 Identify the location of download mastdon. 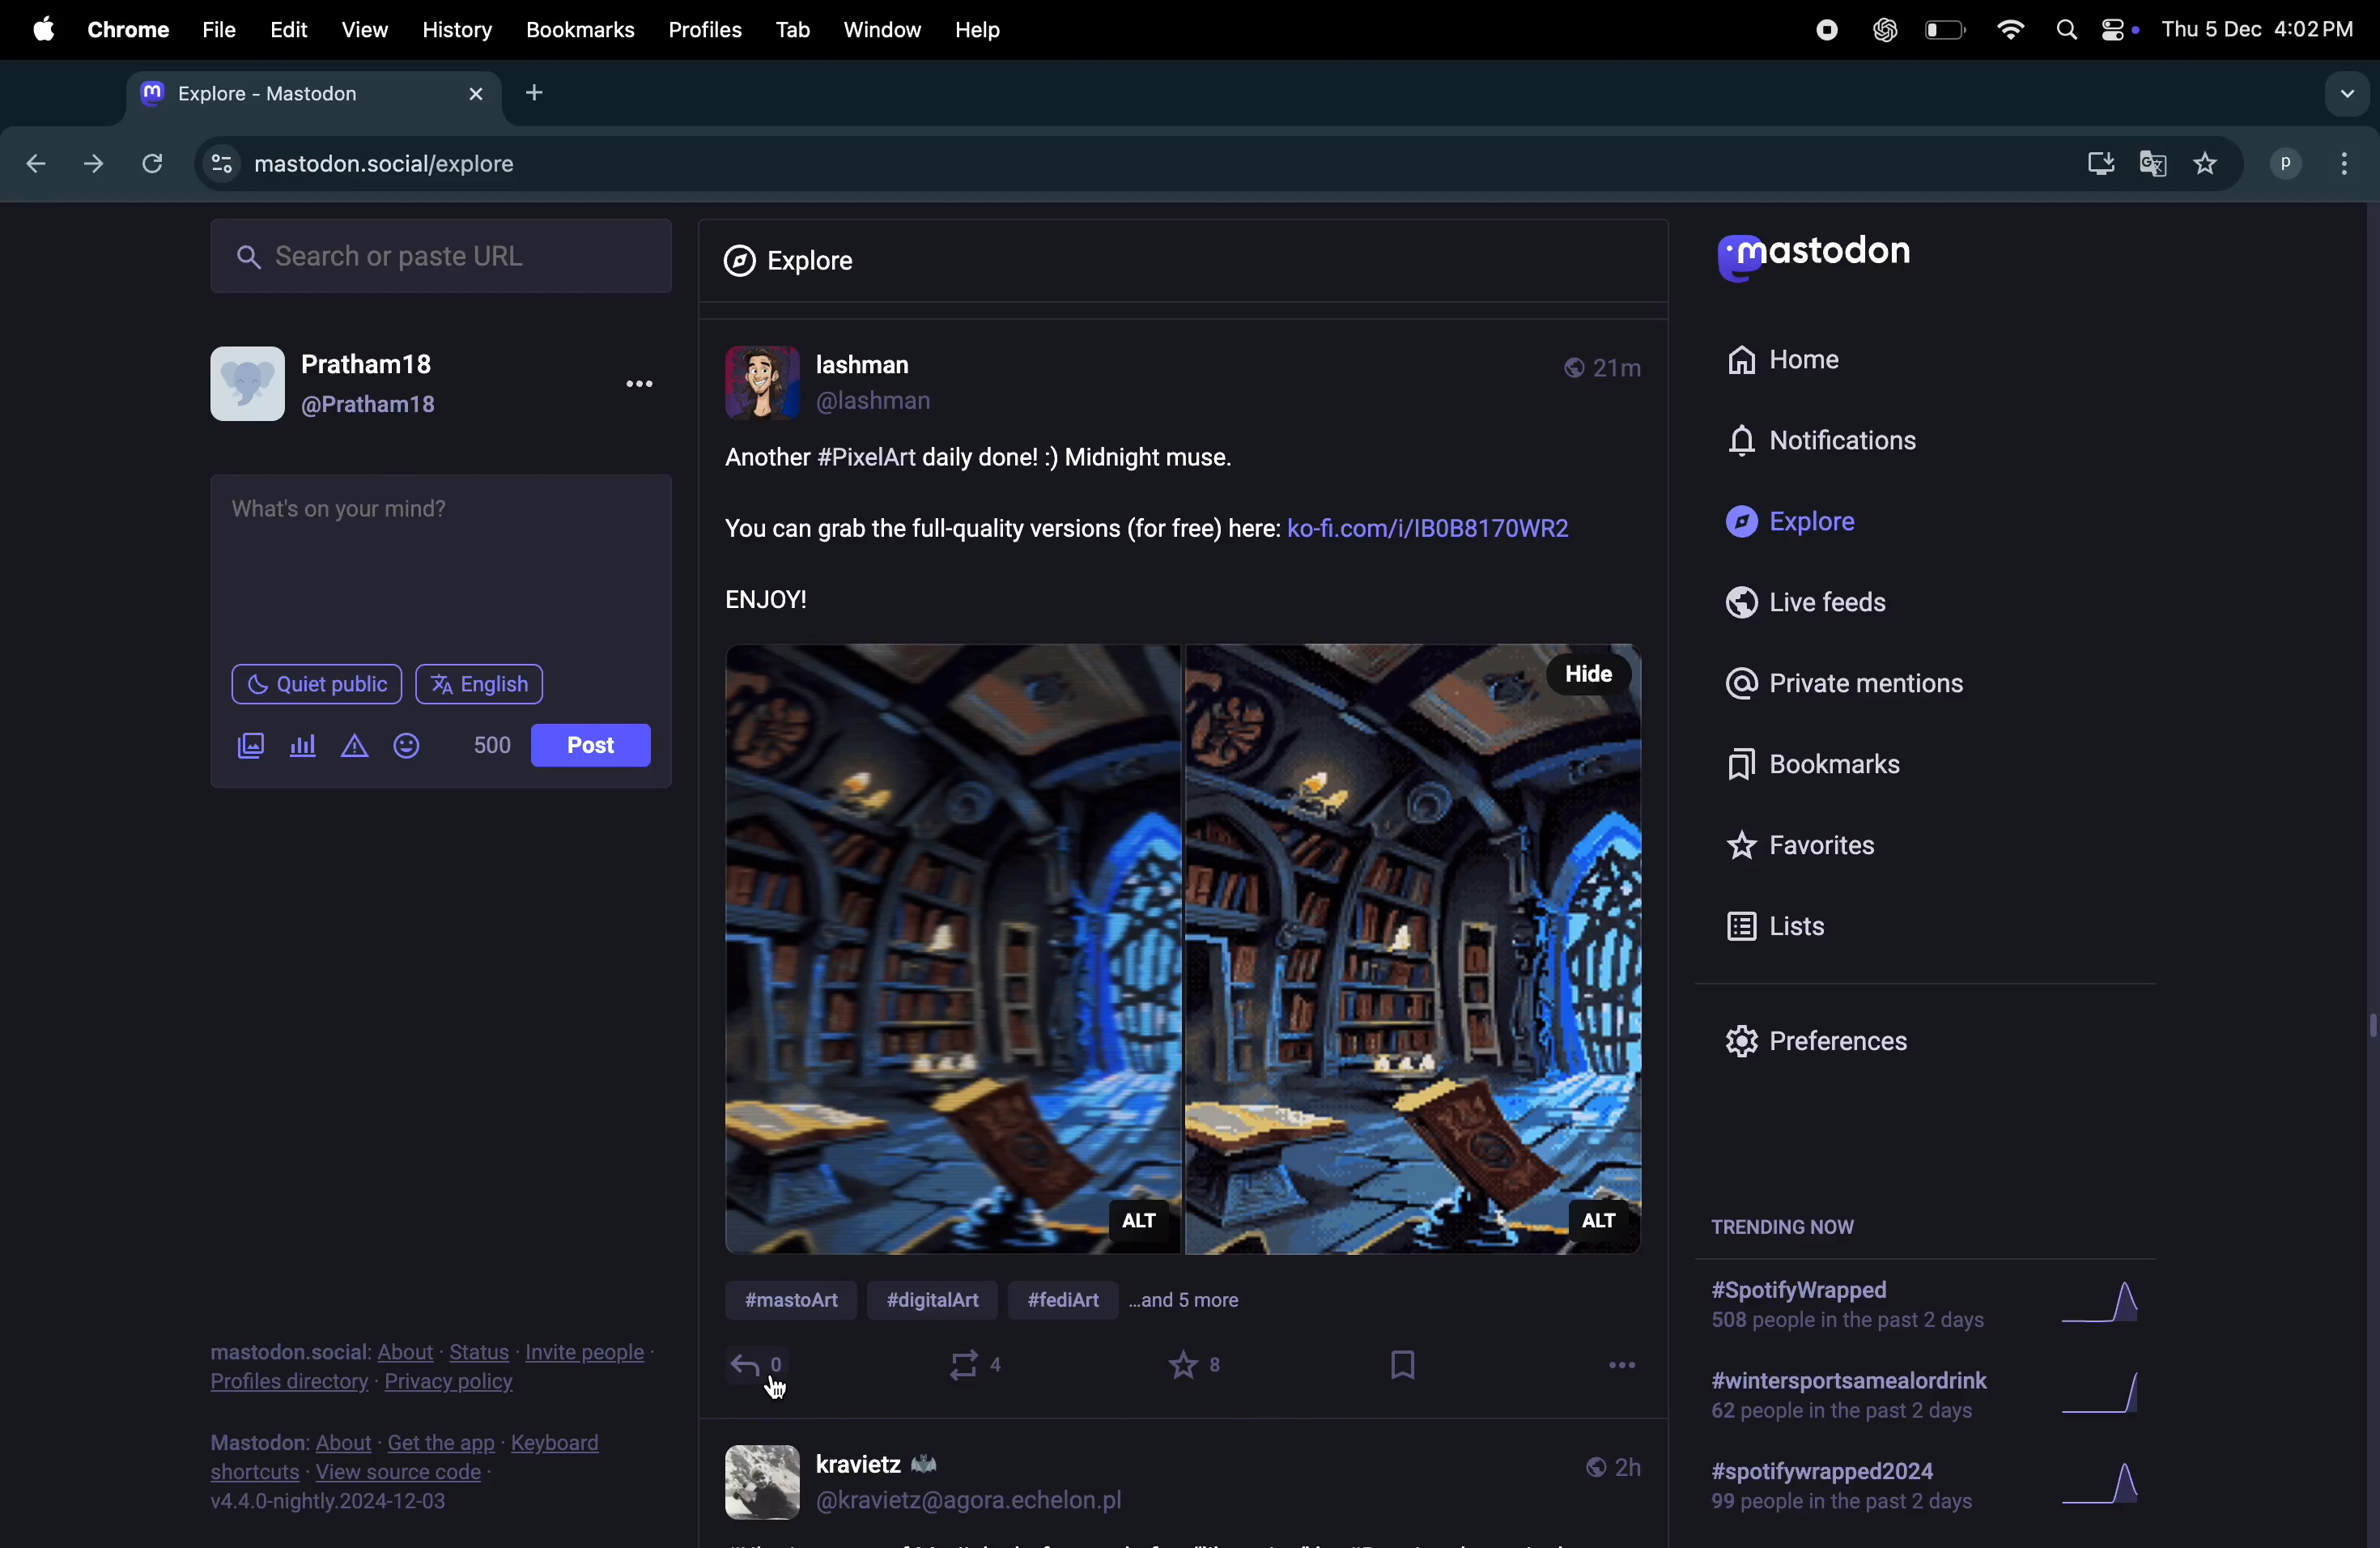
(2096, 160).